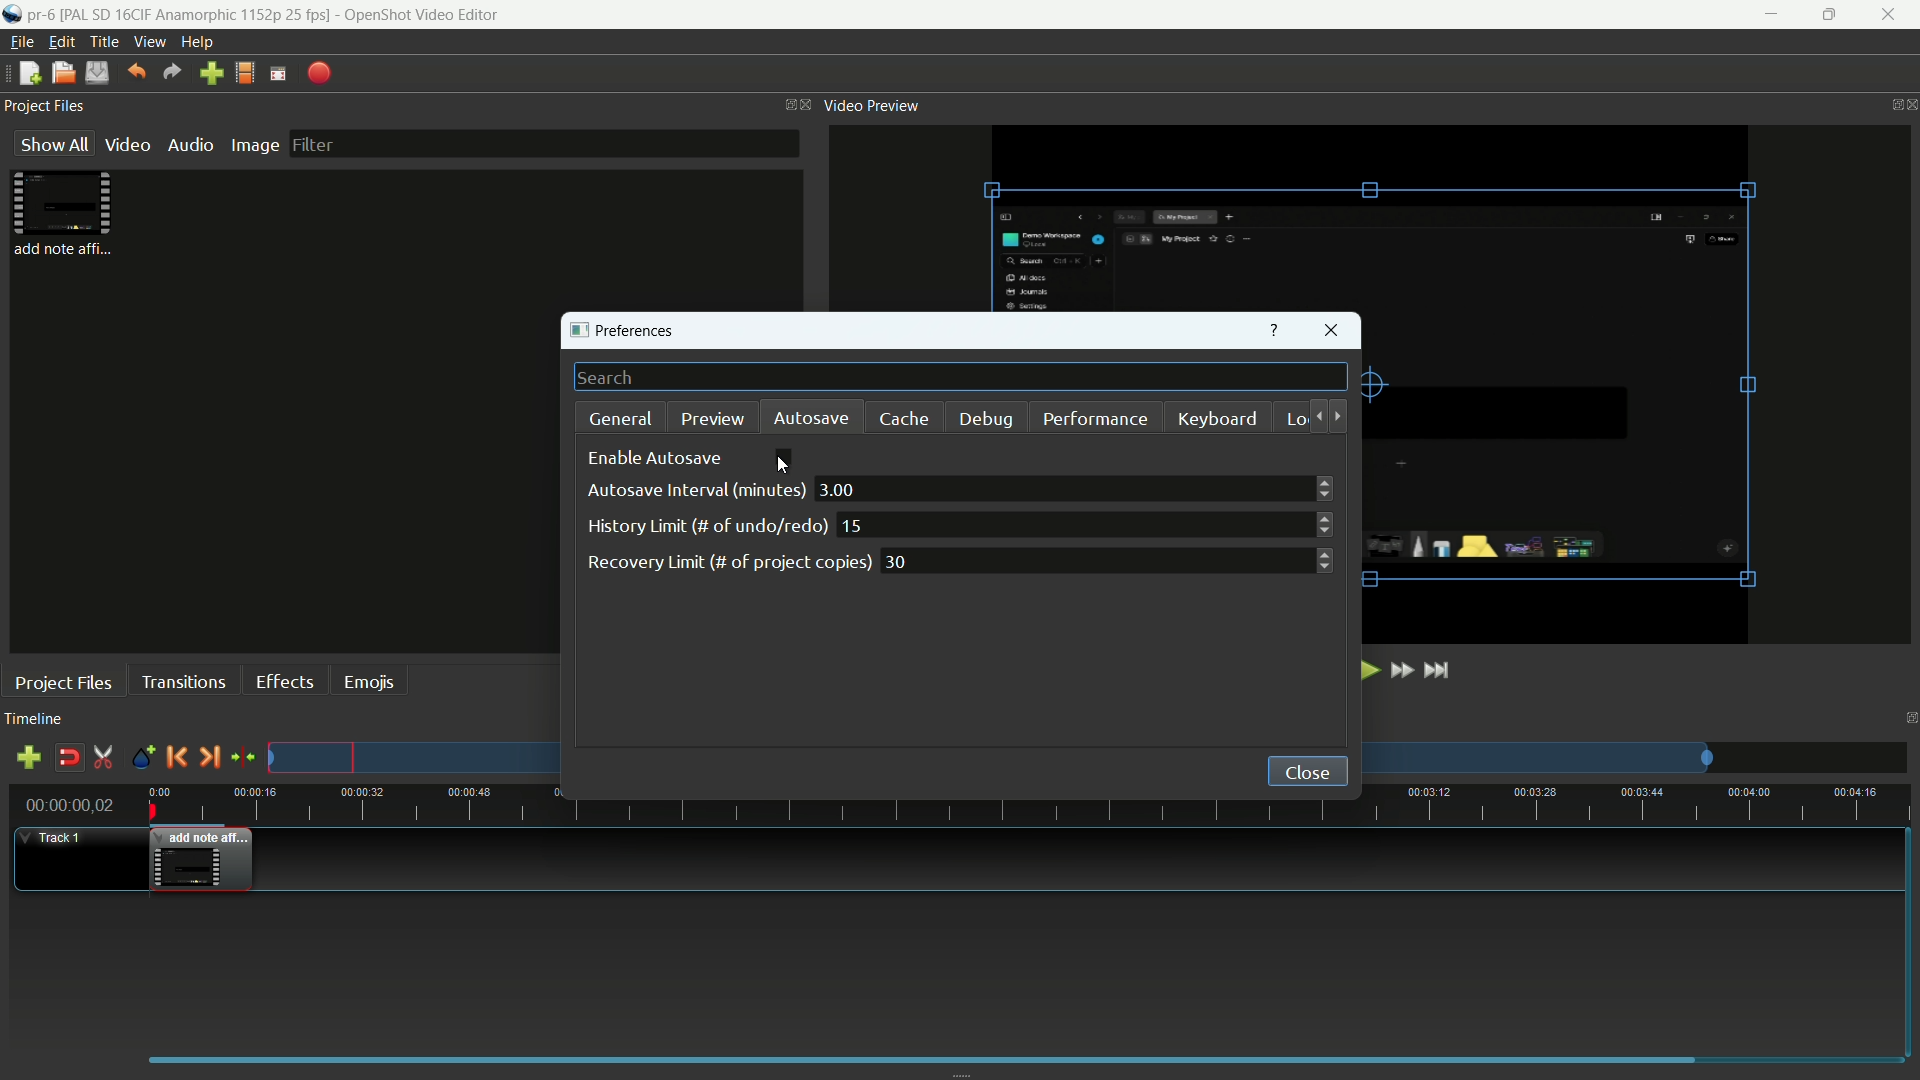 The width and height of the screenshot is (1920, 1080). I want to click on save file, so click(98, 73).